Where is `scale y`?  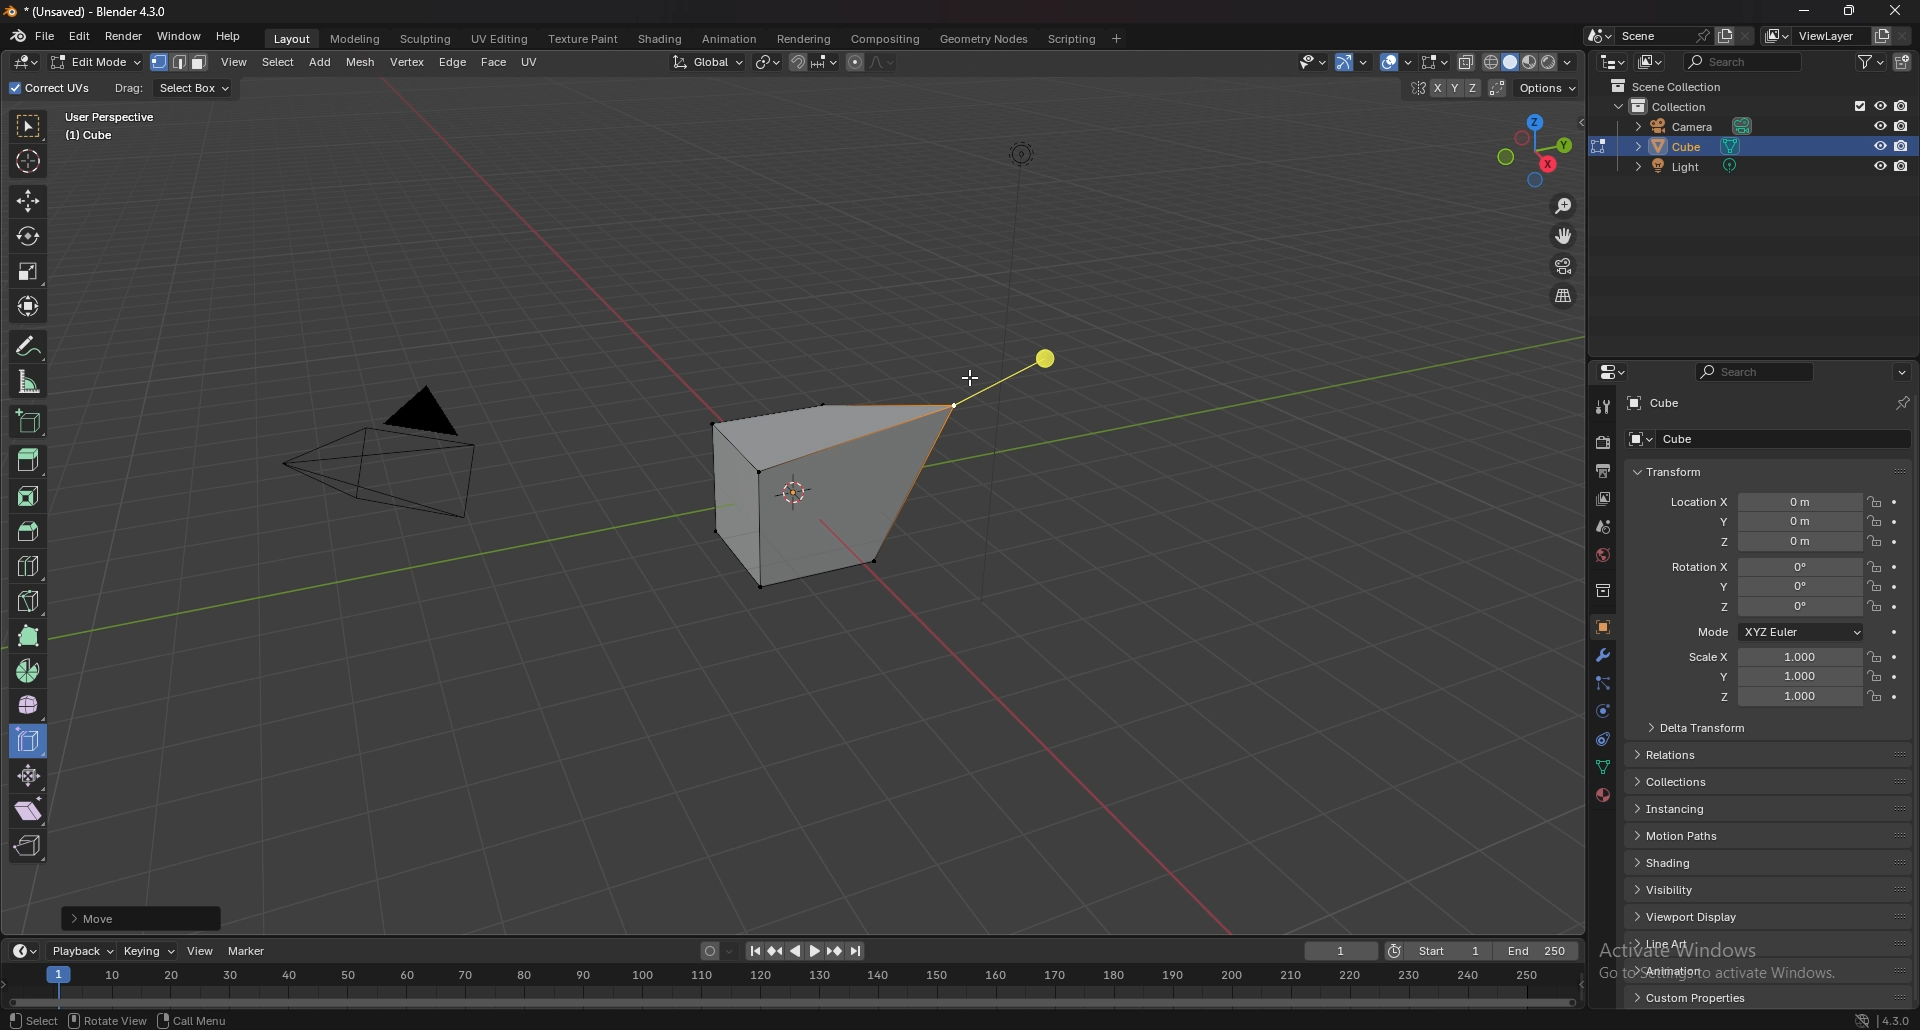
scale y is located at coordinates (1773, 677).